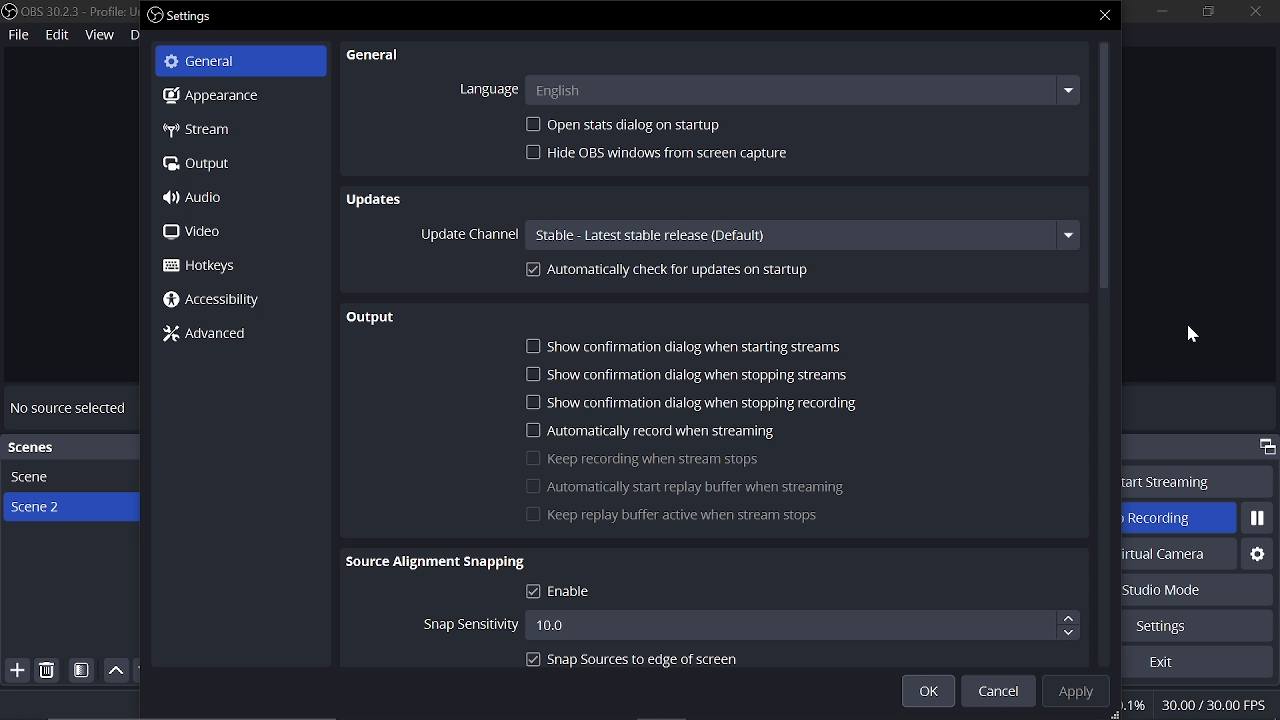 This screenshot has width=1280, height=720. What do you see at coordinates (483, 91) in the screenshot?
I see `language` at bounding box center [483, 91].